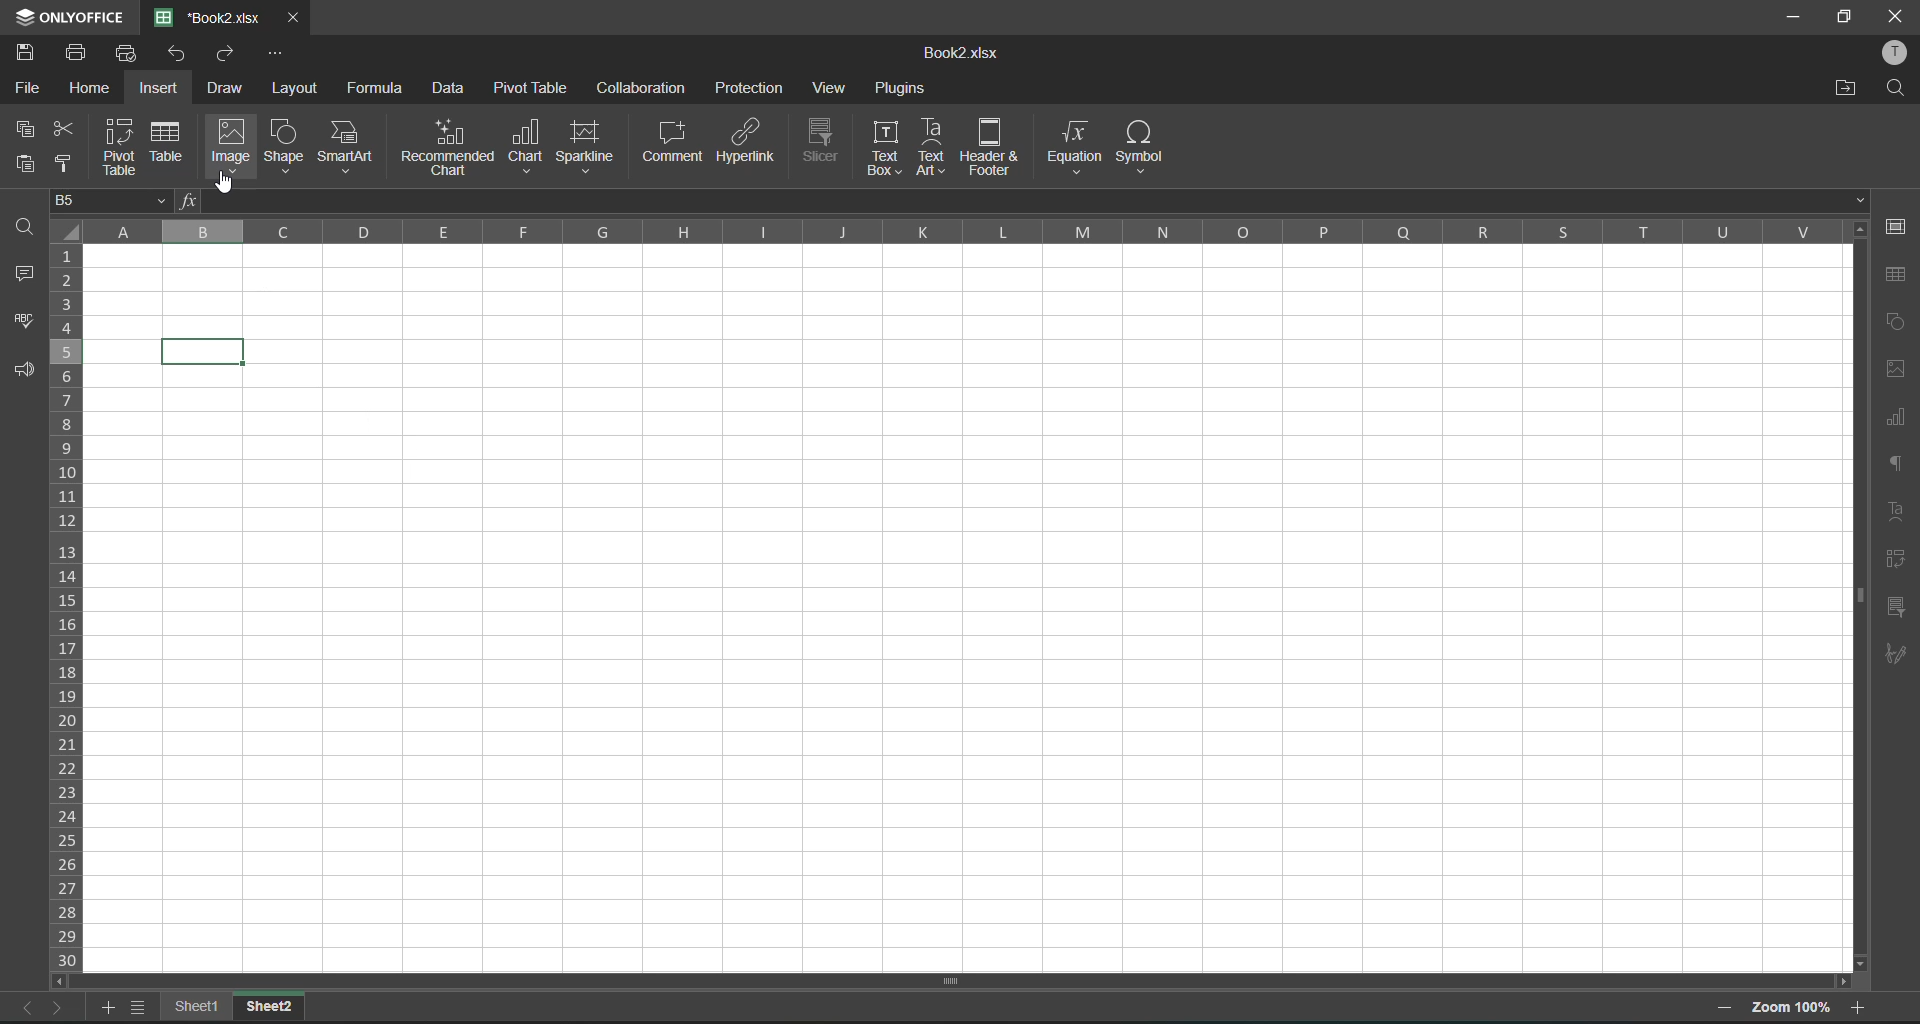 Image resolution: width=1920 pixels, height=1024 pixels. Describe the element at coordinates (166, 86) in the screenshot. I see `insert` at that location.